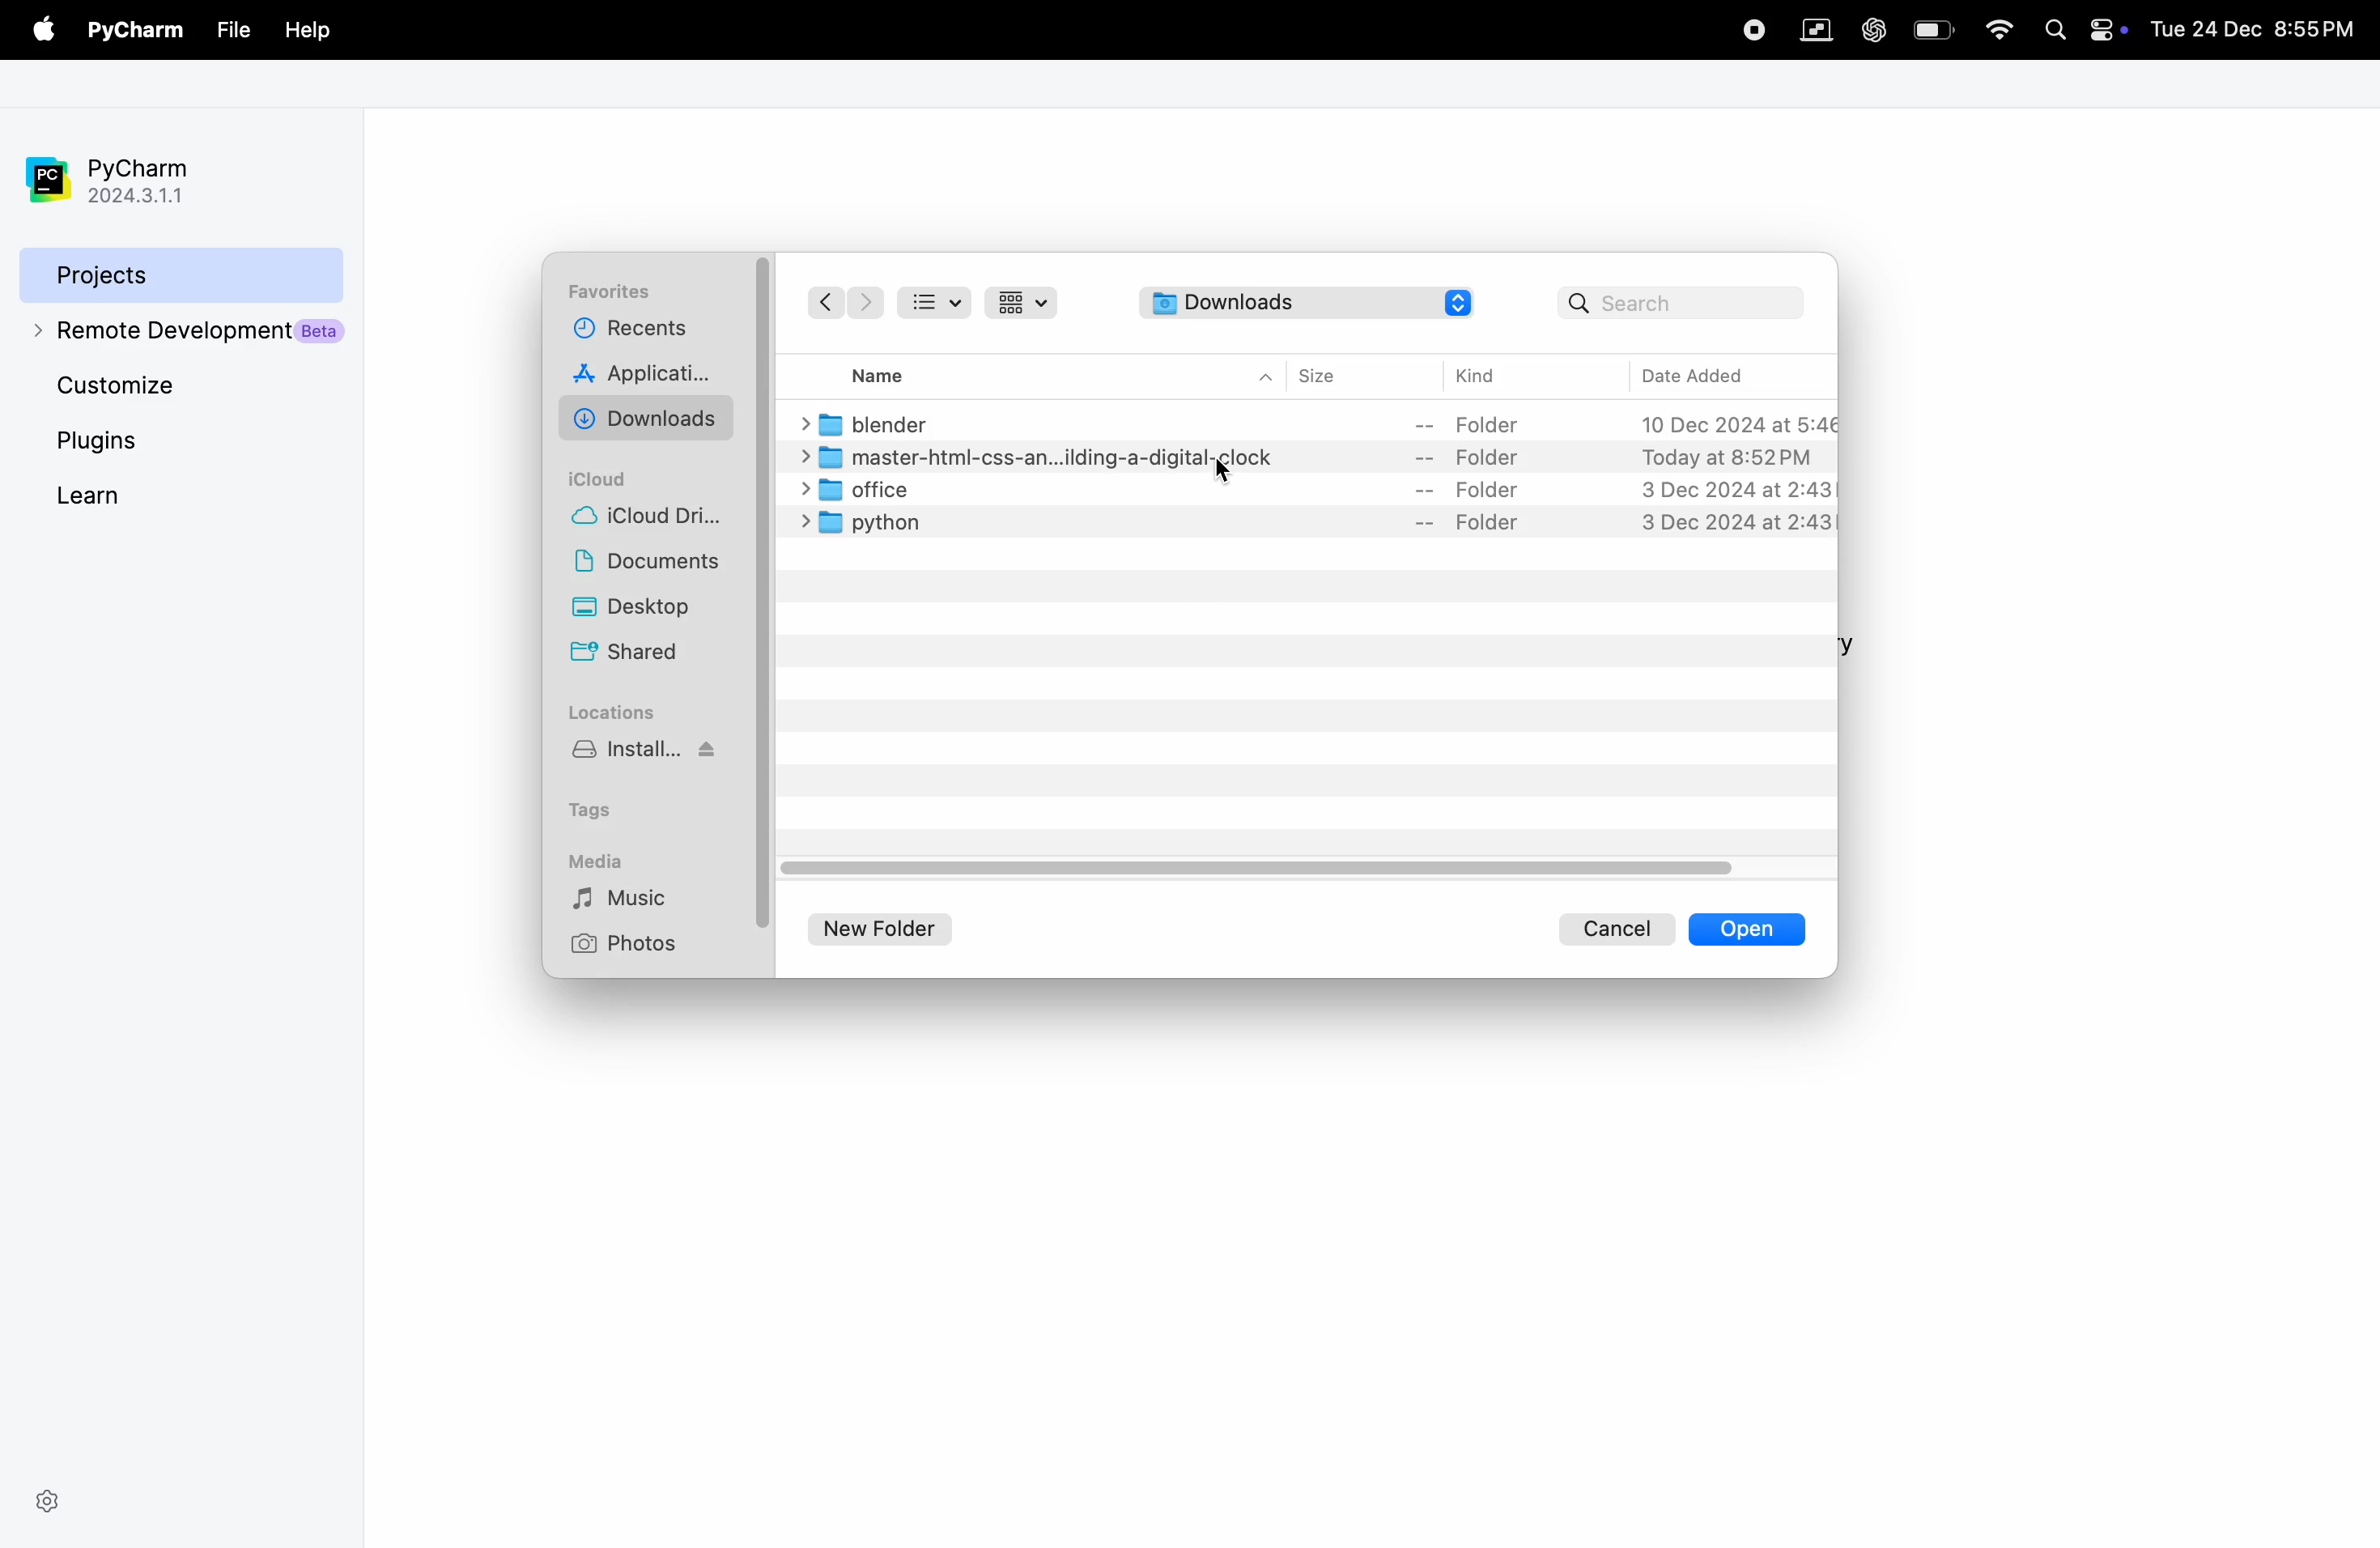 The height and width of the screenshot is (1548, 2380). I want to click on master-html-css-and-javascript-by-building-a-digital-clock, so click(1318, 457).